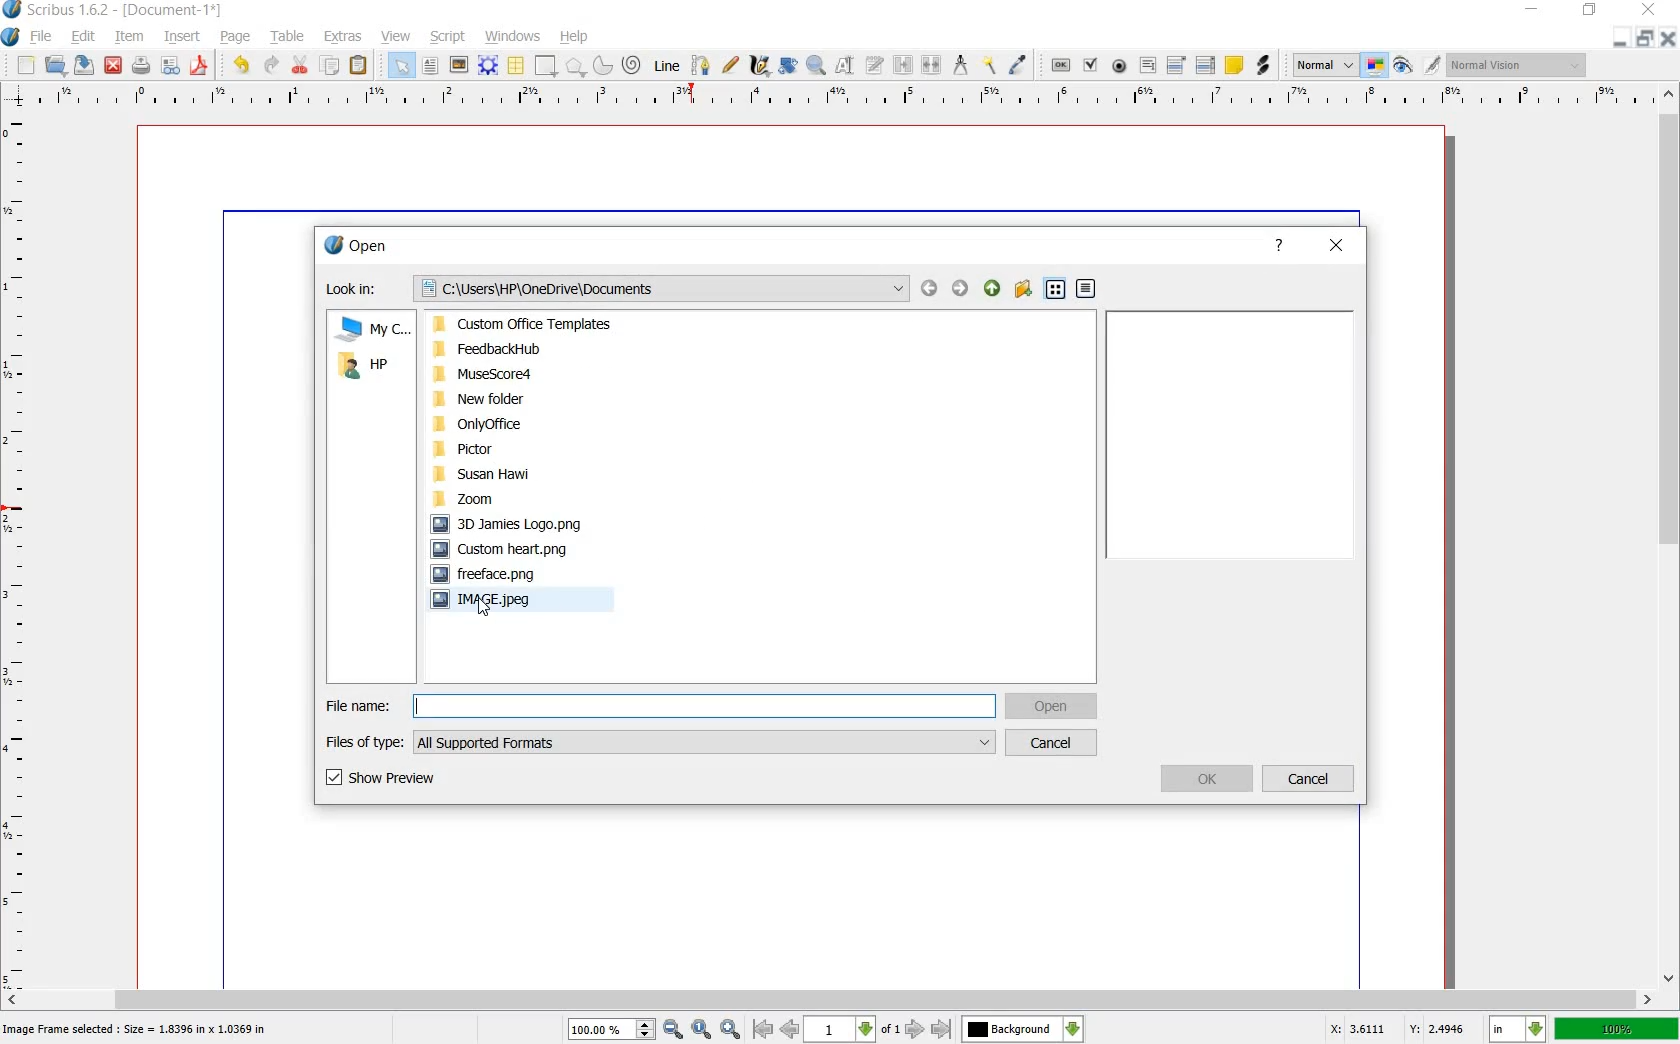 The height and width of the screenshot is (1044, 1680). What do you see at coordinates (1346, 1028) in the screenshot?
I see `coordinates x: 3.4729` at bounding box center [1346, 1028].